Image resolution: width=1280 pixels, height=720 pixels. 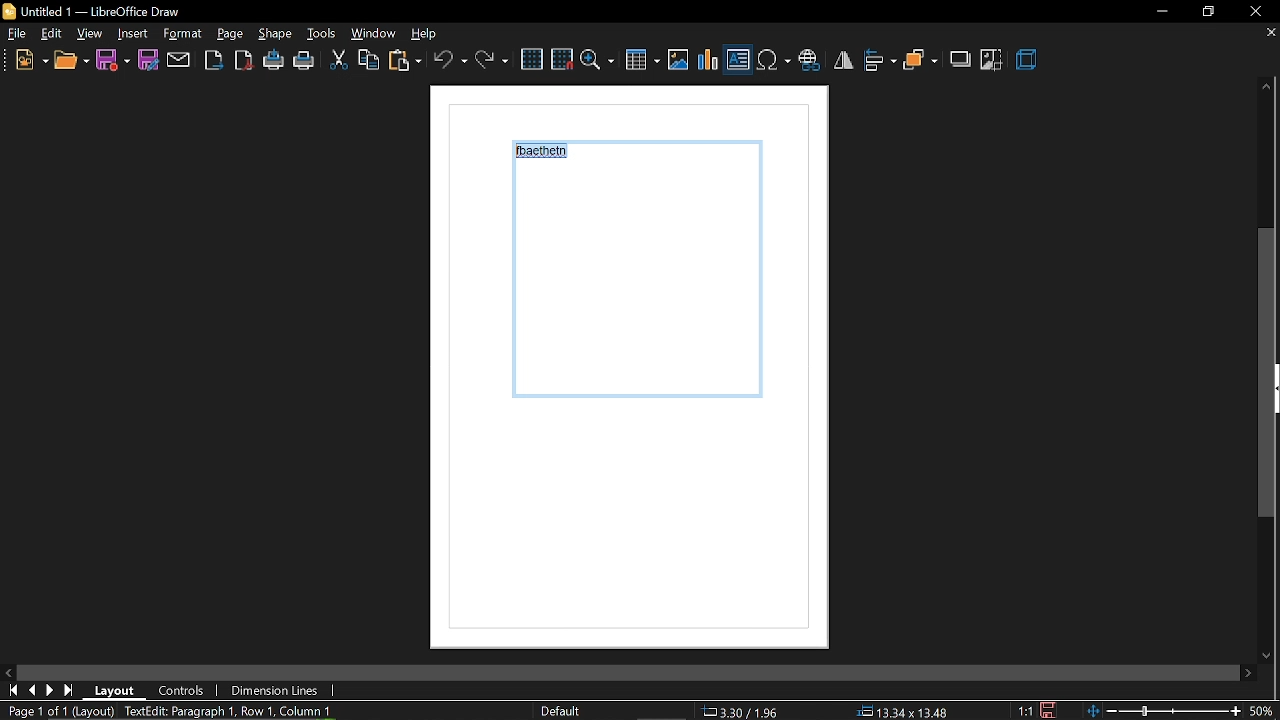 I want to click on flip, so click(x=843, y=60).